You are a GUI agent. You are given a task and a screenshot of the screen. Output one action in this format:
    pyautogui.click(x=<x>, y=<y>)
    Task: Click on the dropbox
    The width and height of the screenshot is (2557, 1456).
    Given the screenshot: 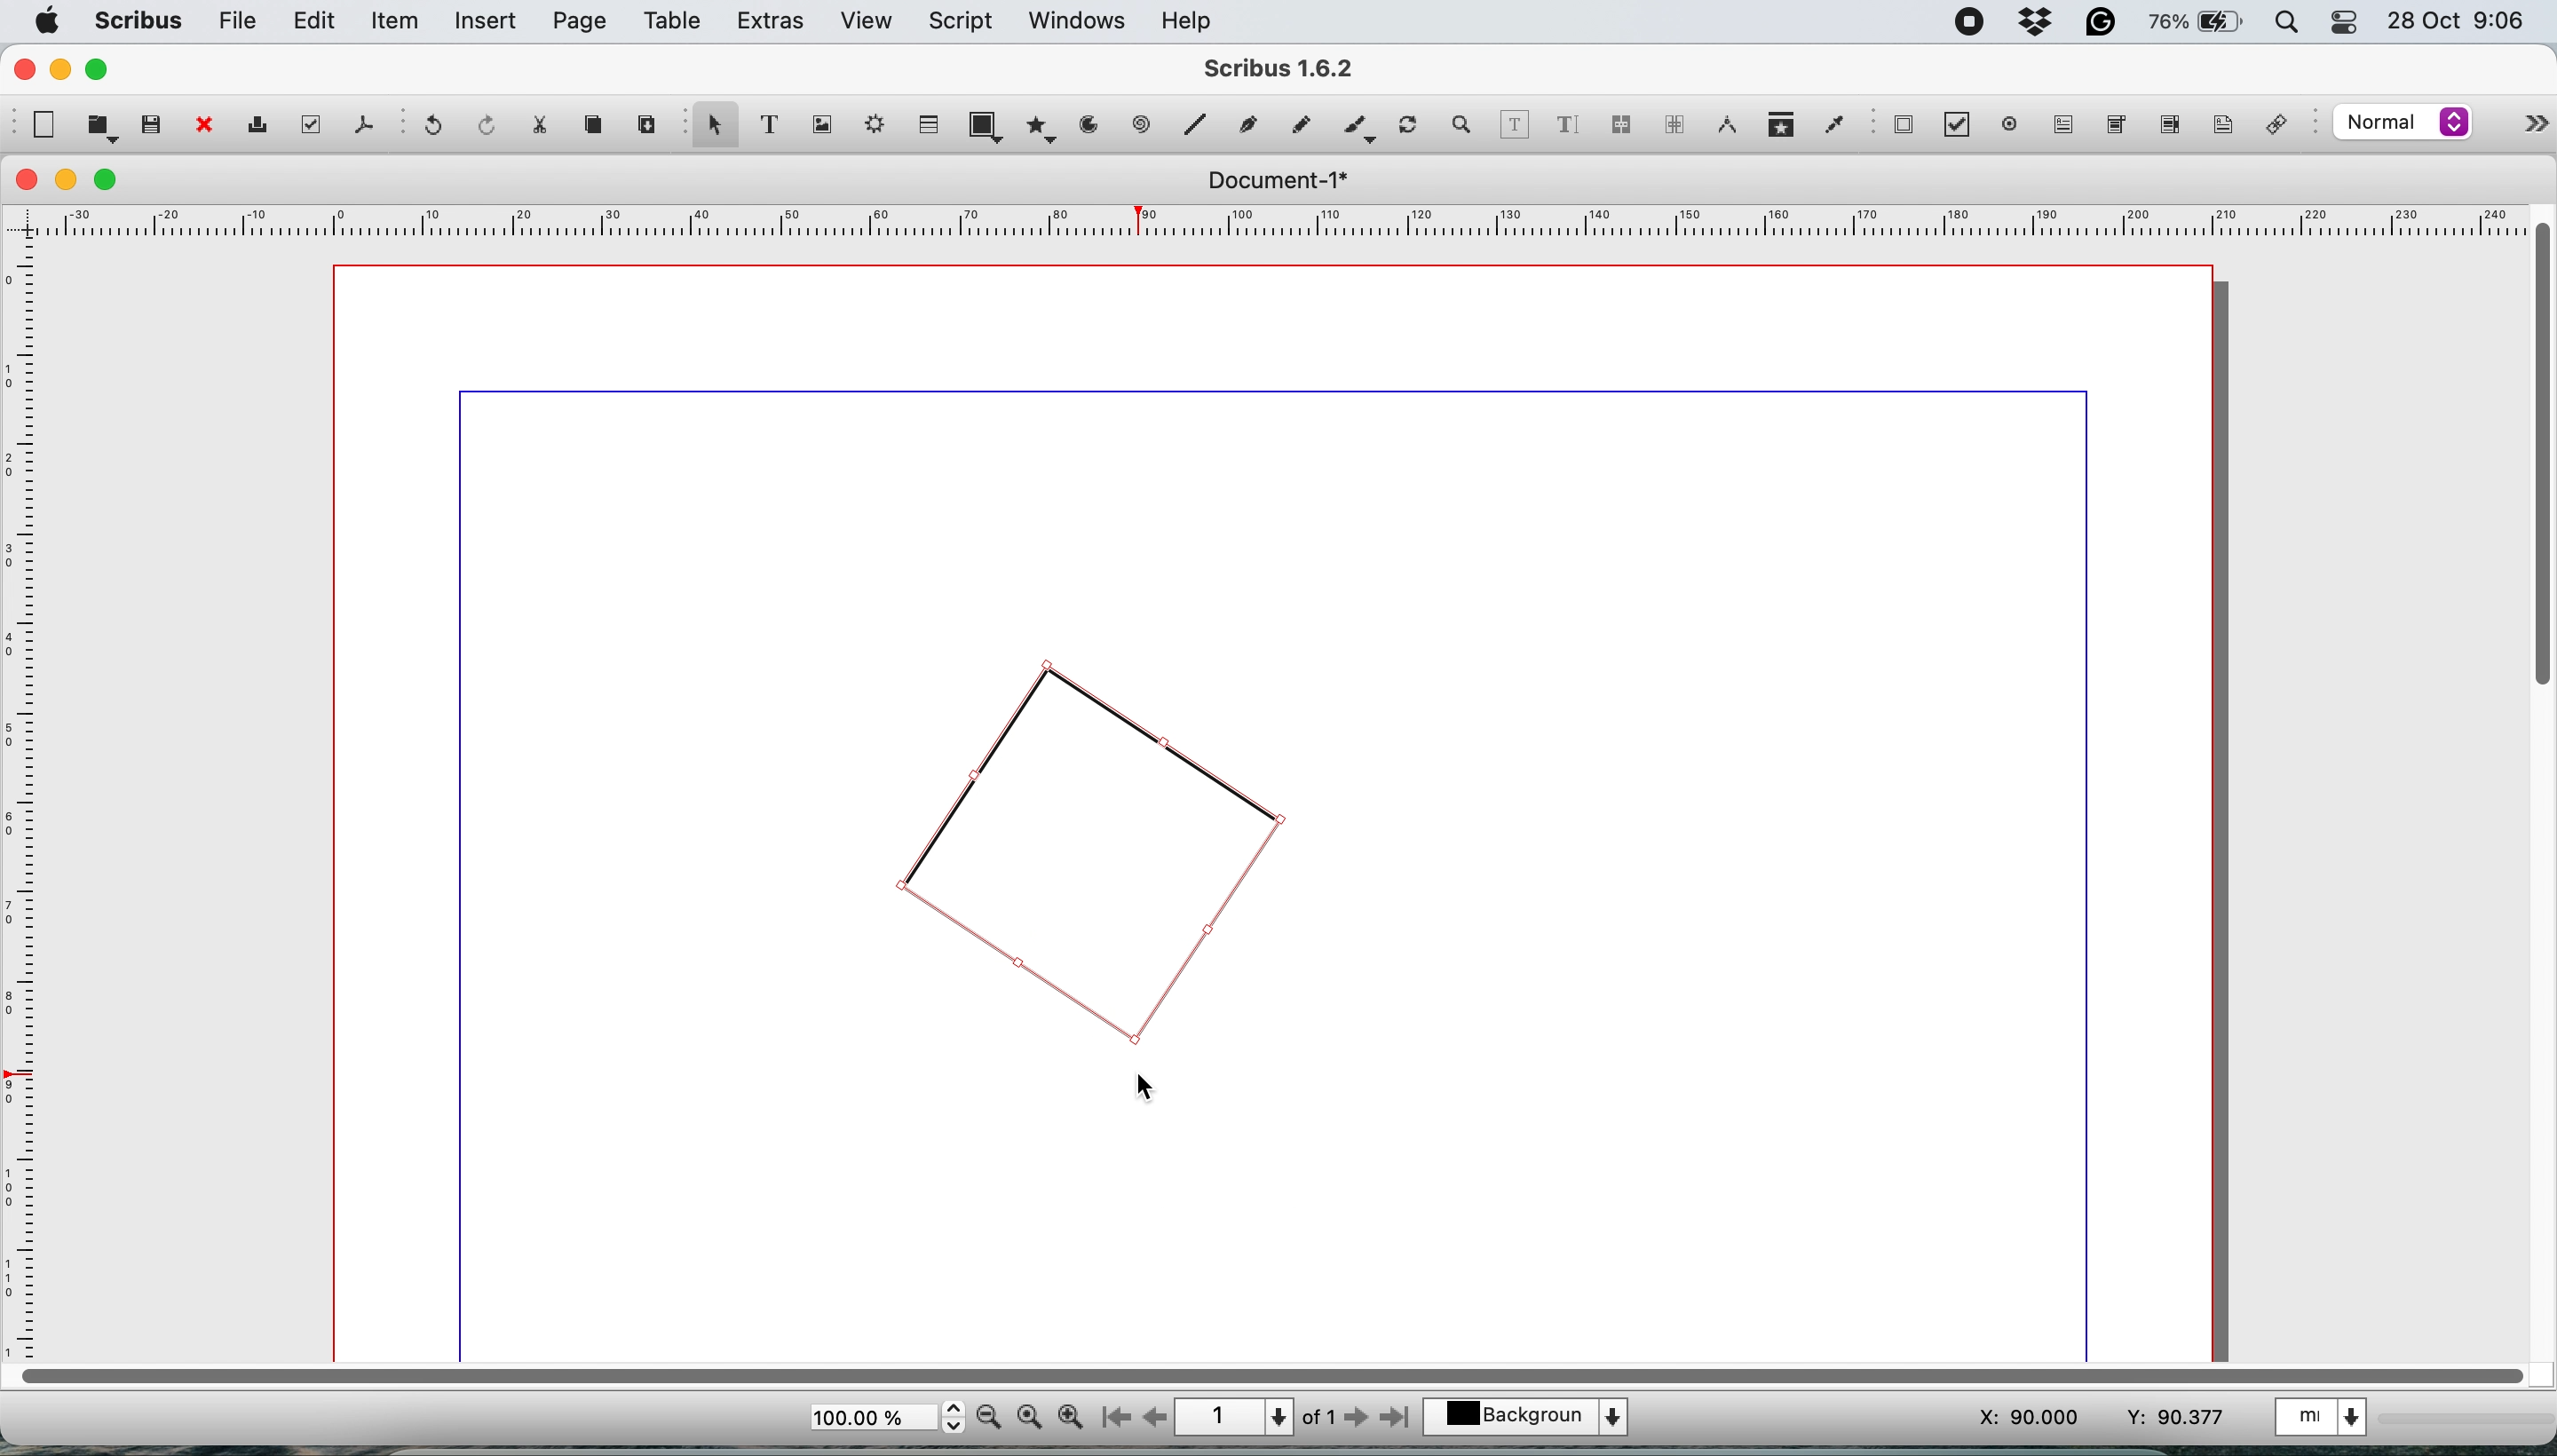 What is the action you would take?
    pyautogui.click(x=2038, y=23)
    